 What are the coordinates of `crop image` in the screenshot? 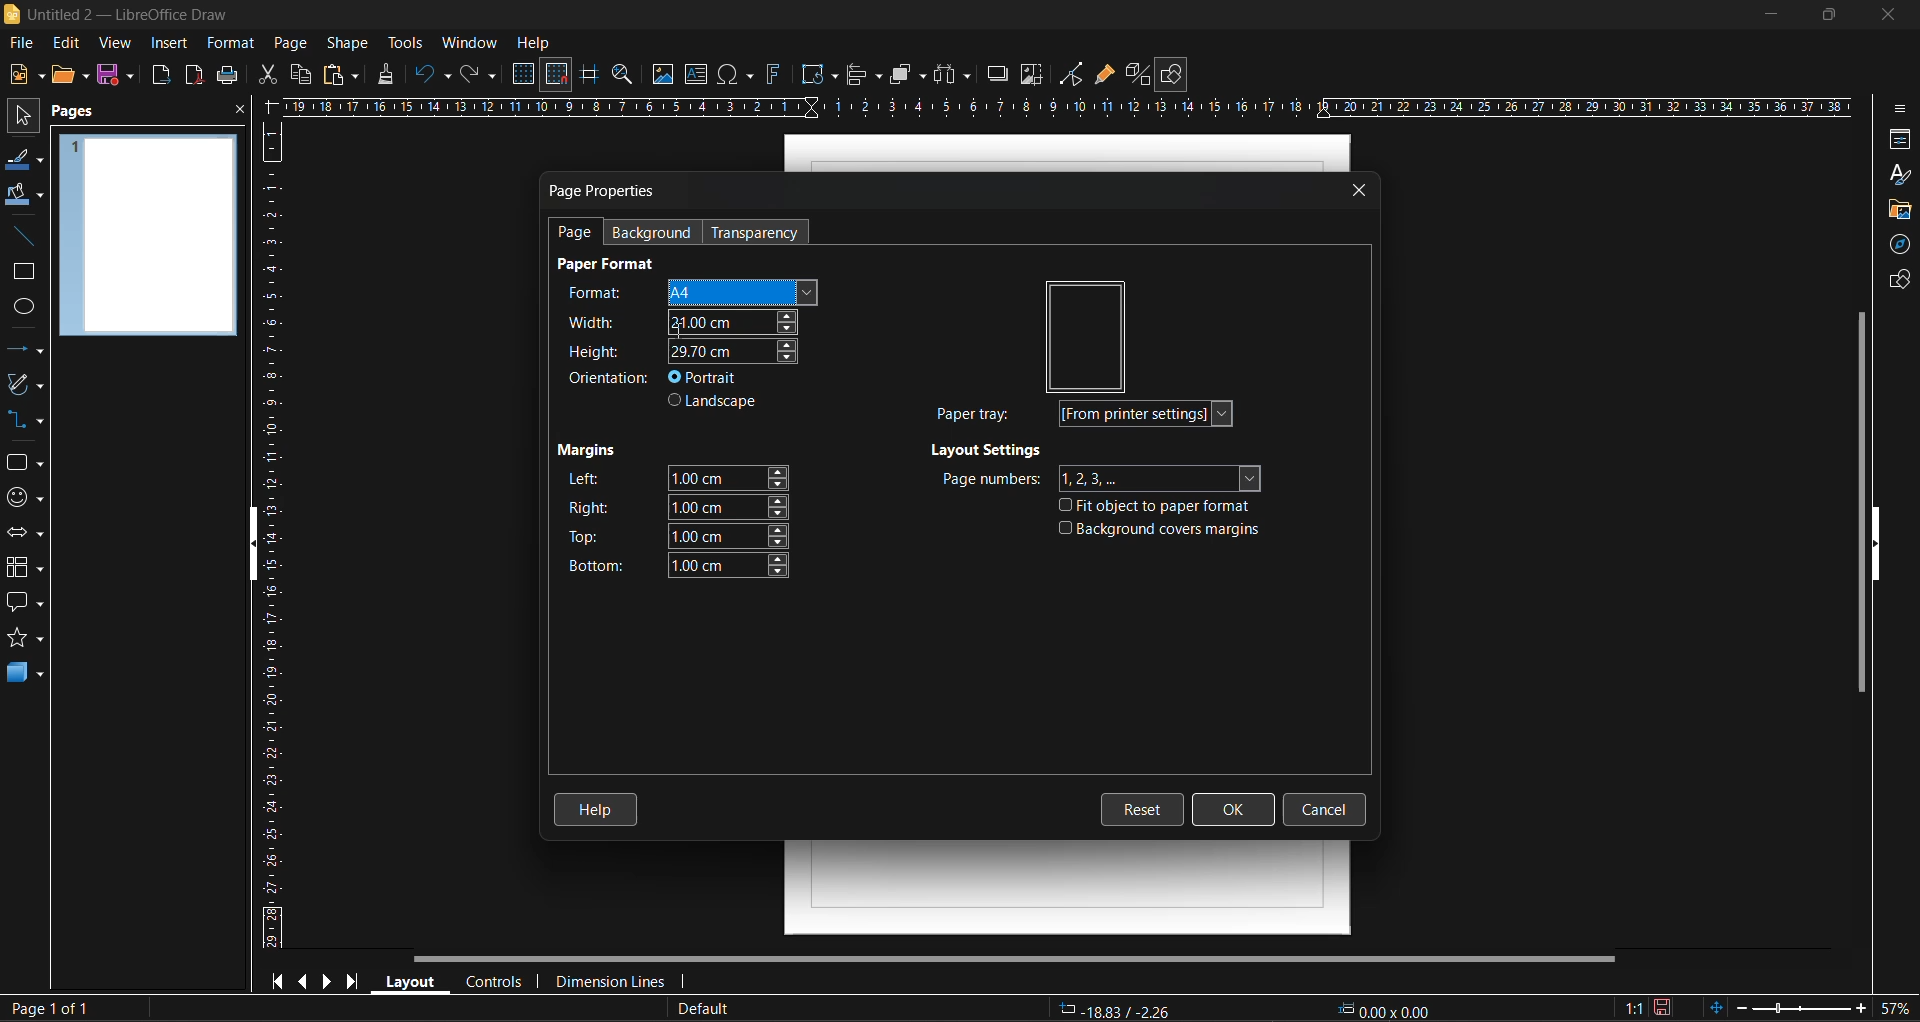 It's located at (1031, 77).